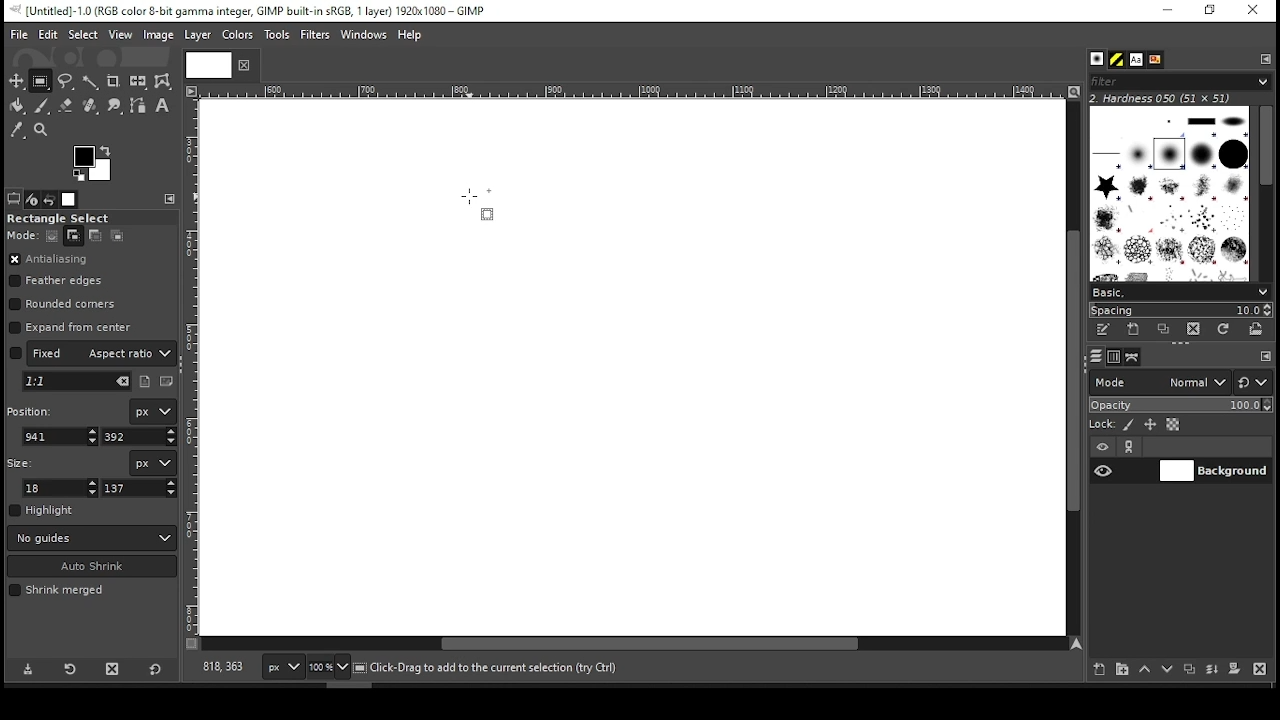  Describe the element at coordinates (48, 34) in the screenshot. I see `edit` at that location.